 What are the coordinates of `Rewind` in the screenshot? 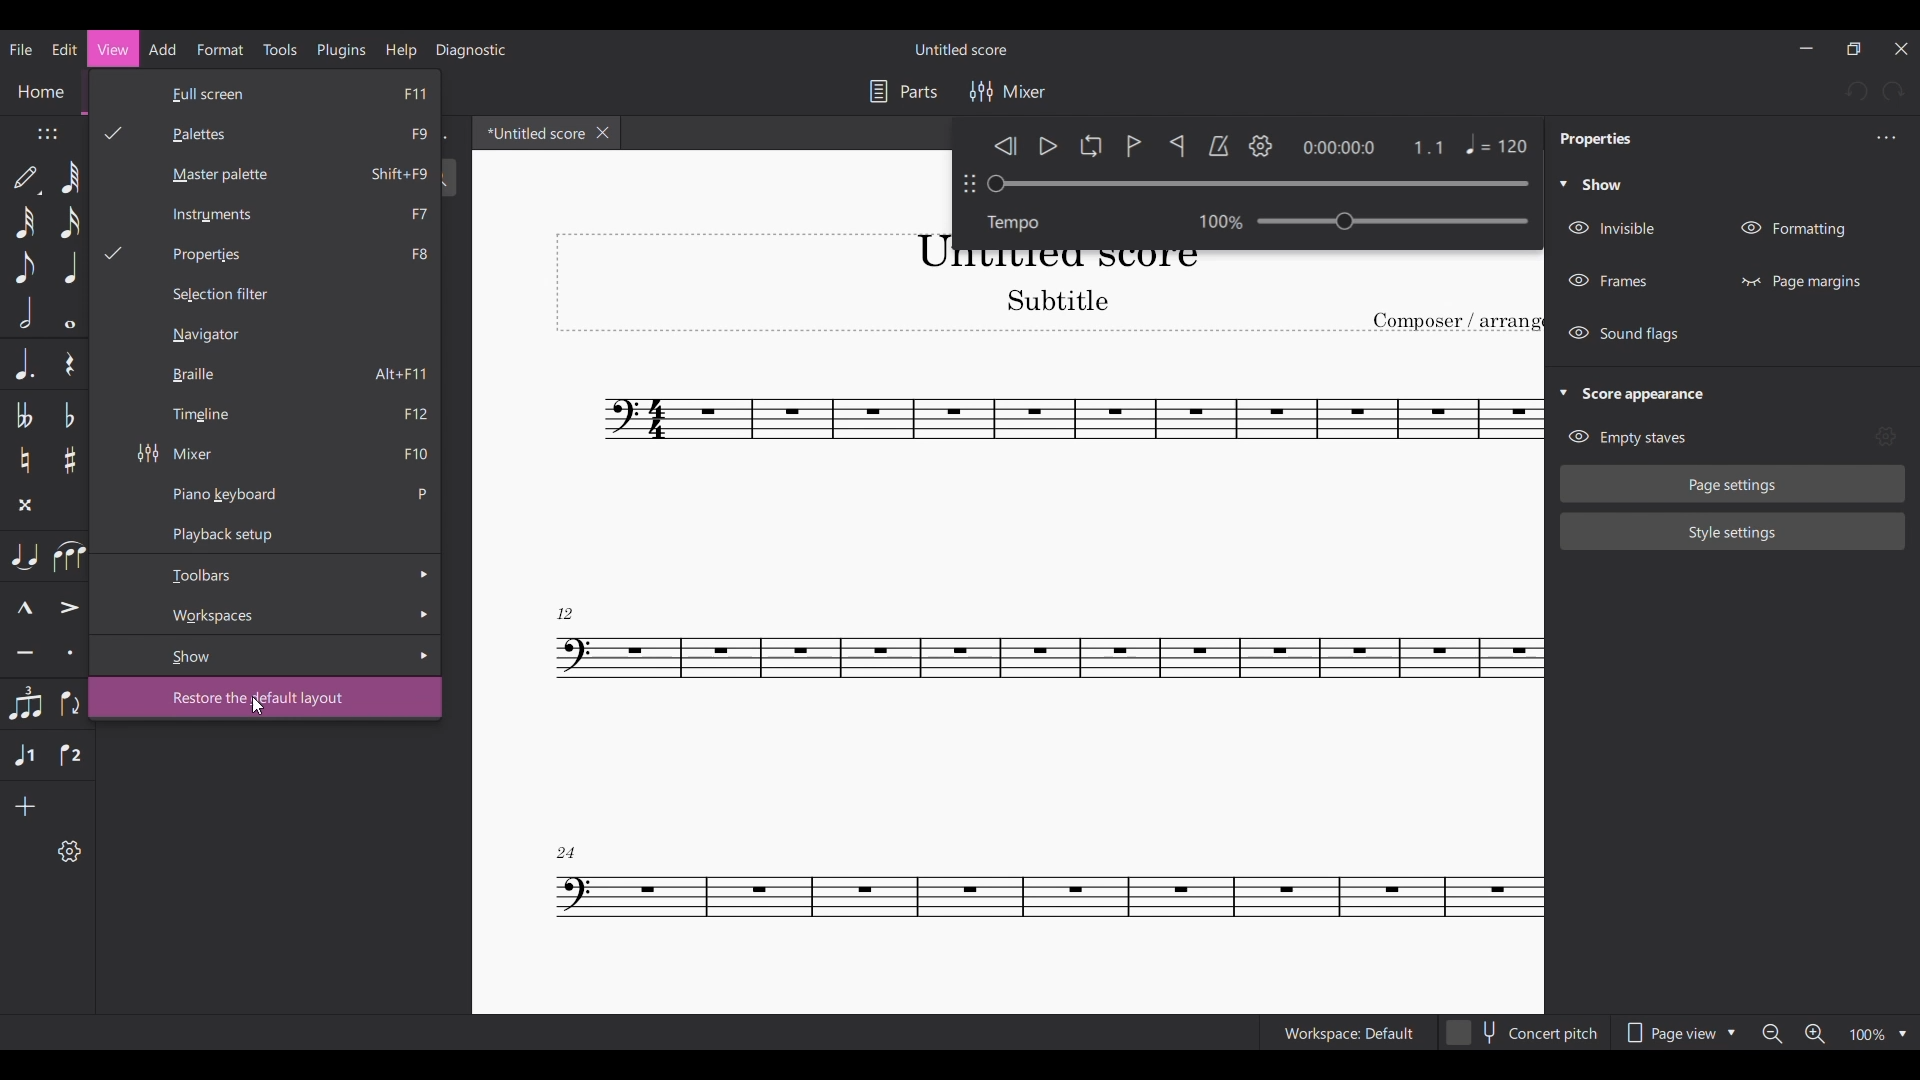 It's located at (1005, 145).